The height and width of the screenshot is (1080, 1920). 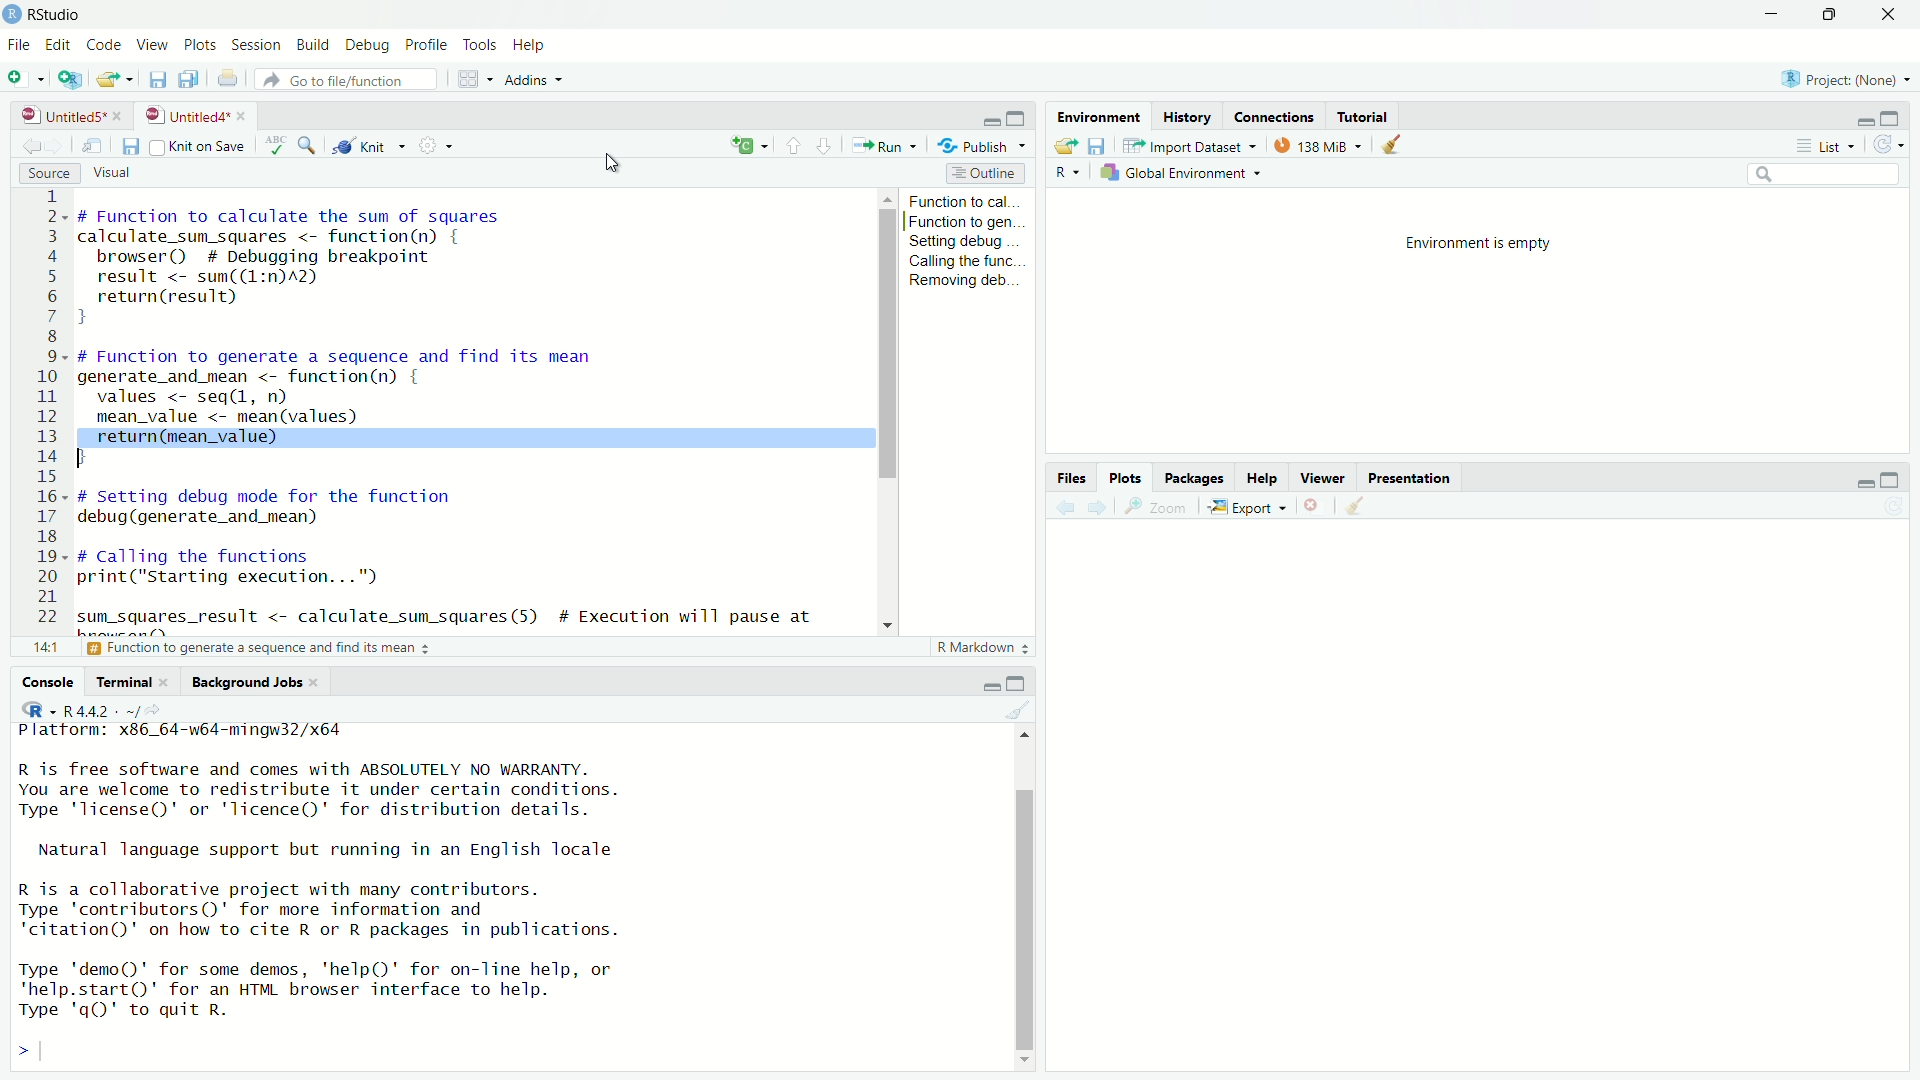 What do you see at coordinates (1097, 113) in the screenshot?
I see `environment` at bounding box center [1097, 113].